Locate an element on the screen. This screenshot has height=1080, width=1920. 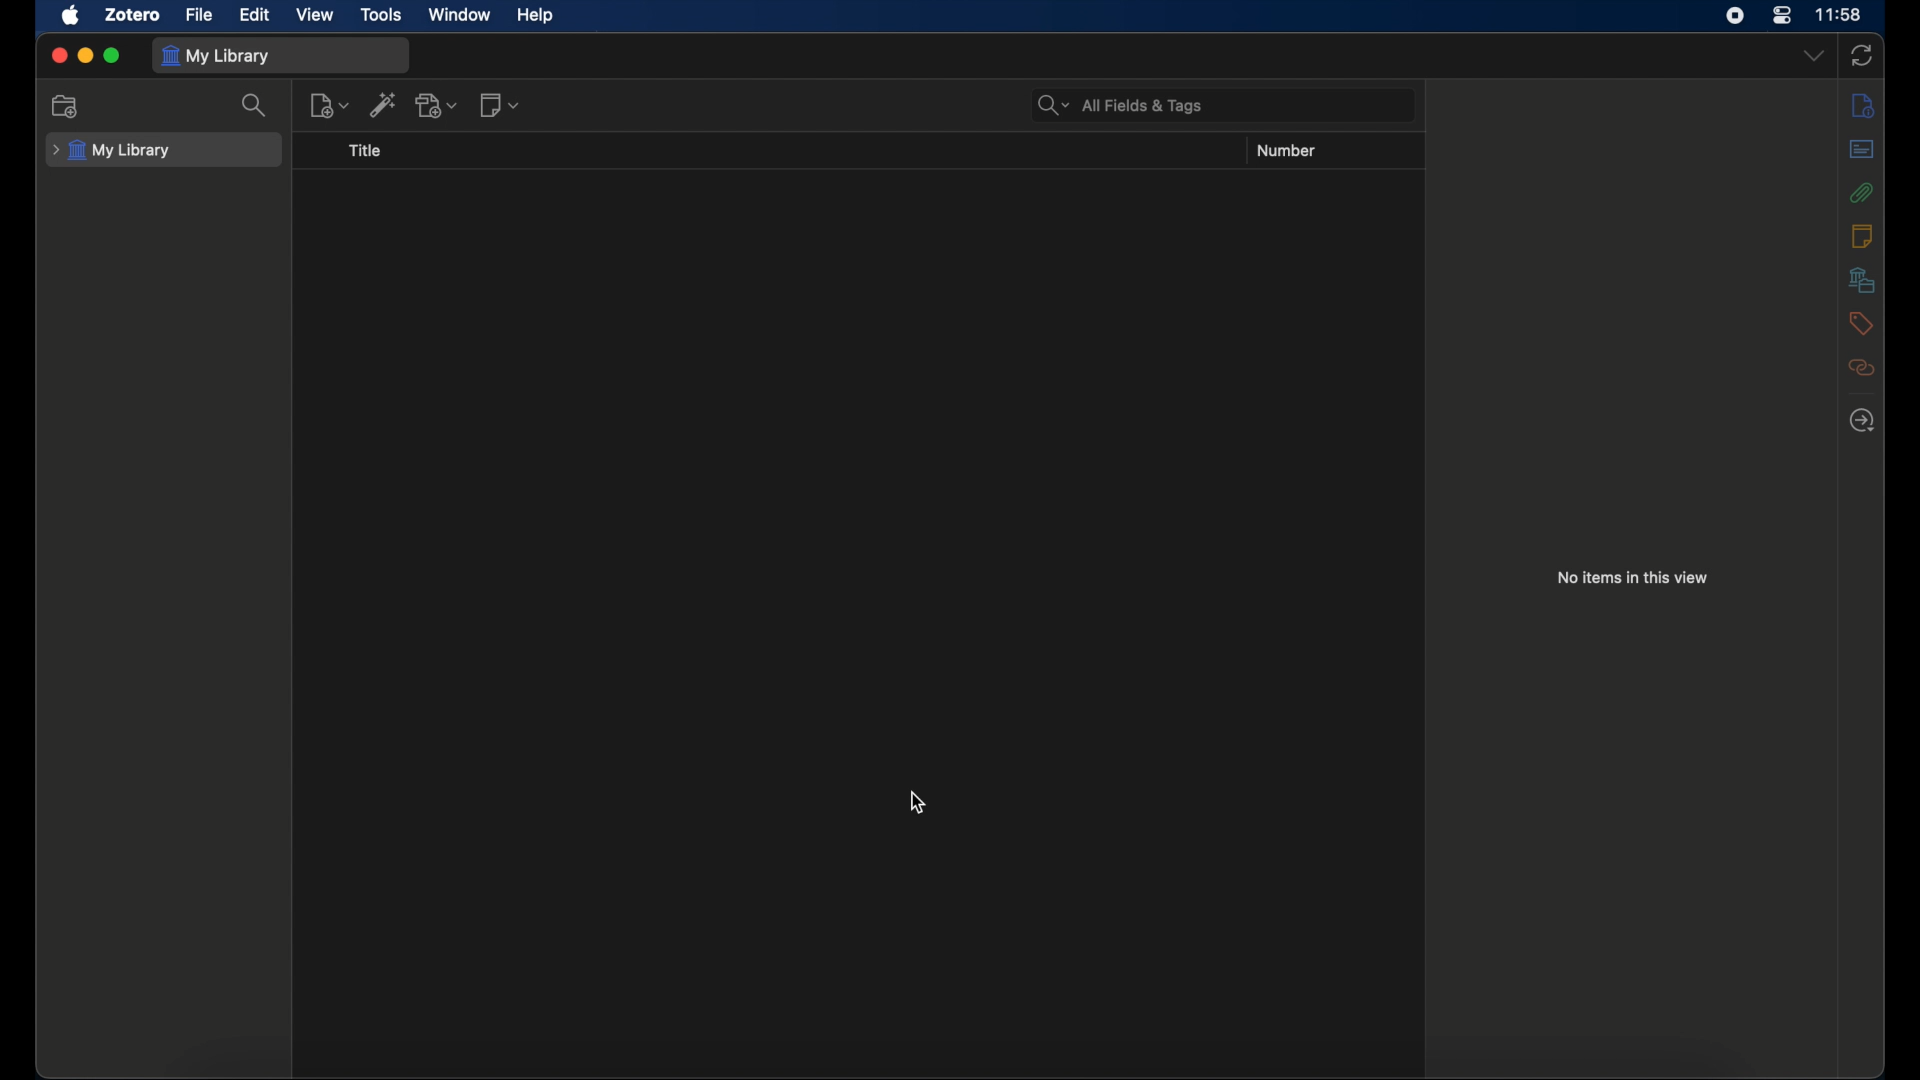
maximize is located at coordinates (112, 56).